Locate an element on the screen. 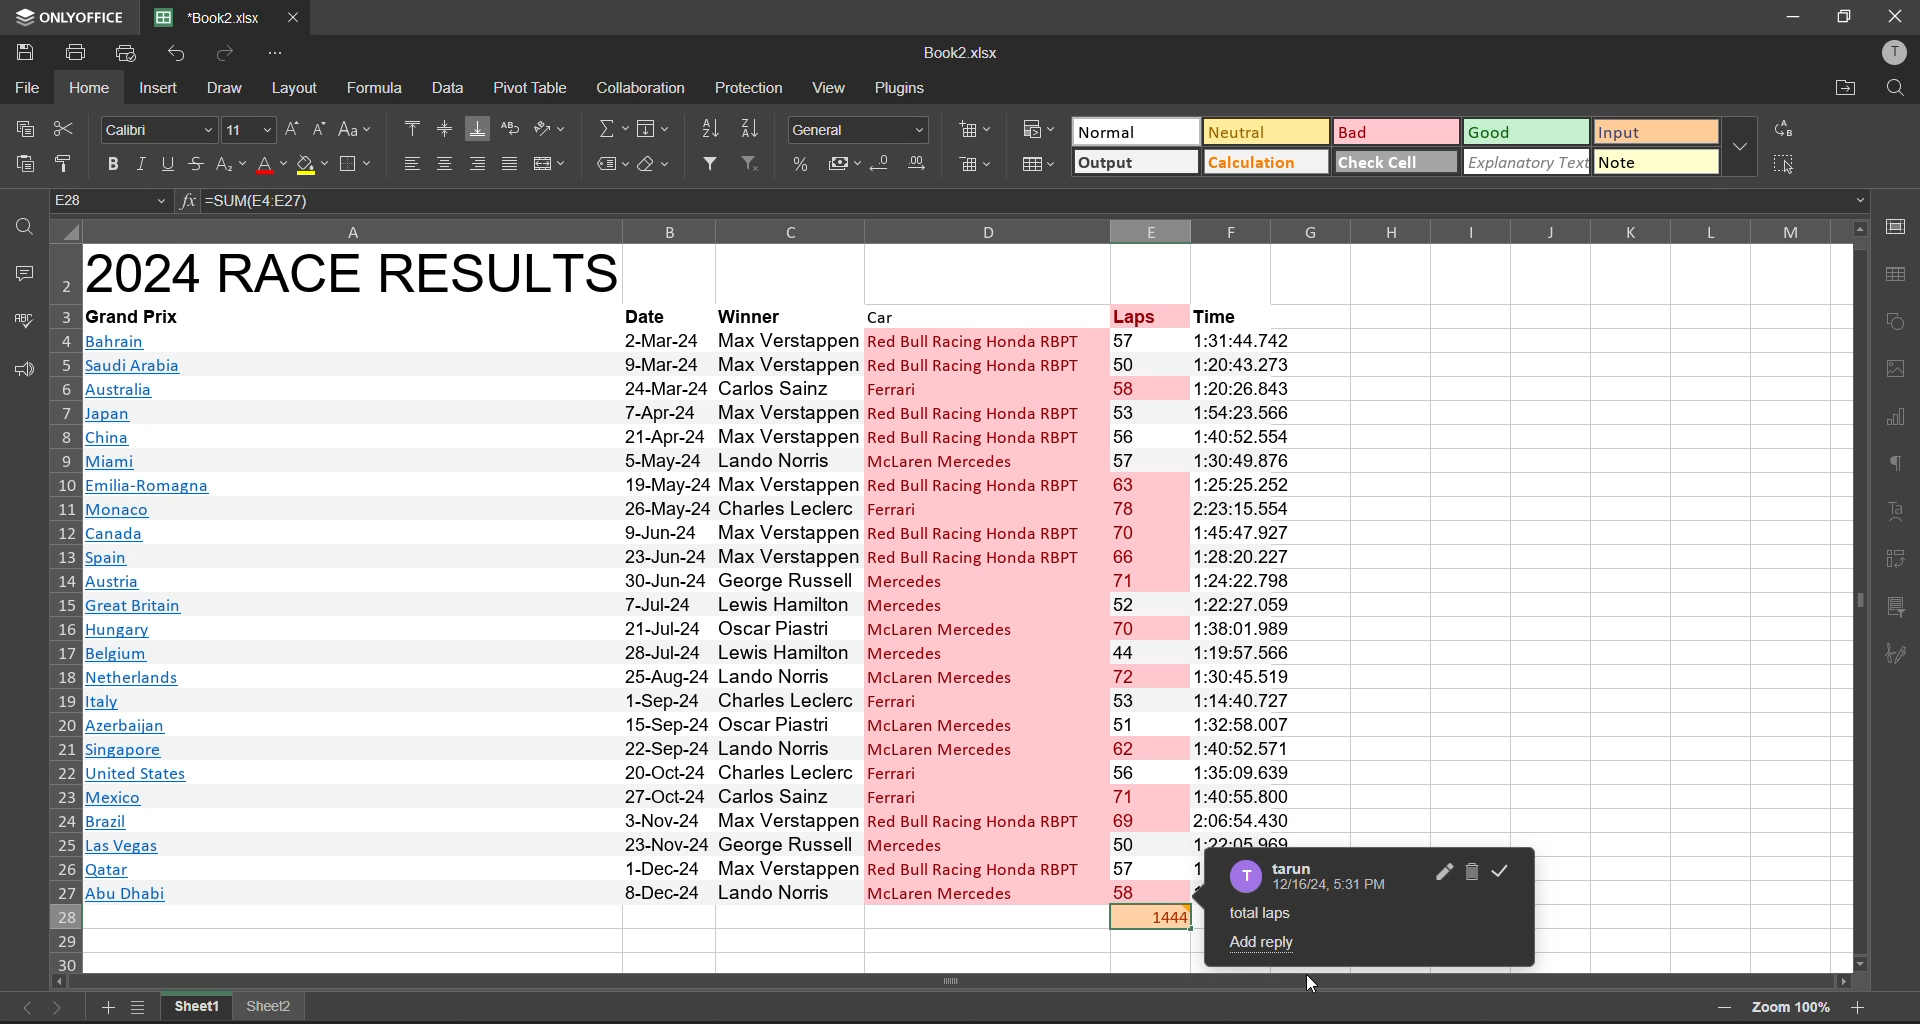 The image size is (1920, 1024). select all is located at coordinates (1792, 164).